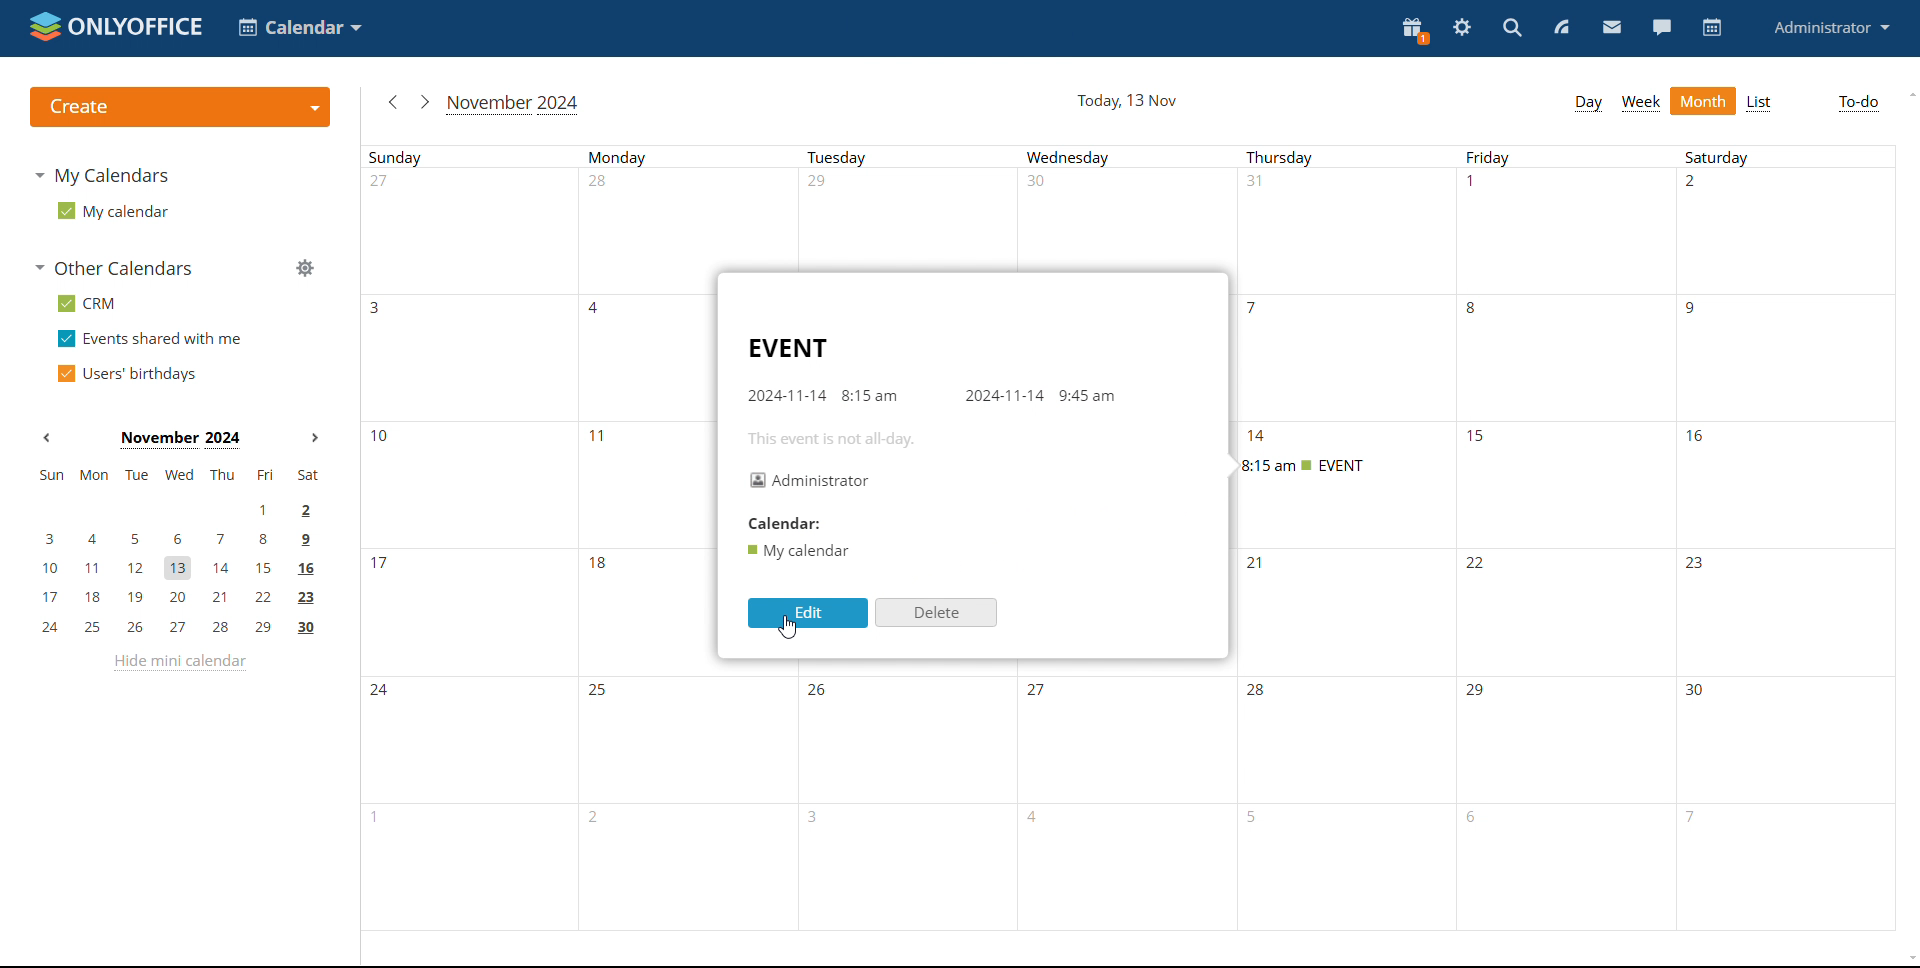  What do you see at coordinates (797, 524) in the screenshot?
I see `Calendar:` at bounding box center [797, 524].